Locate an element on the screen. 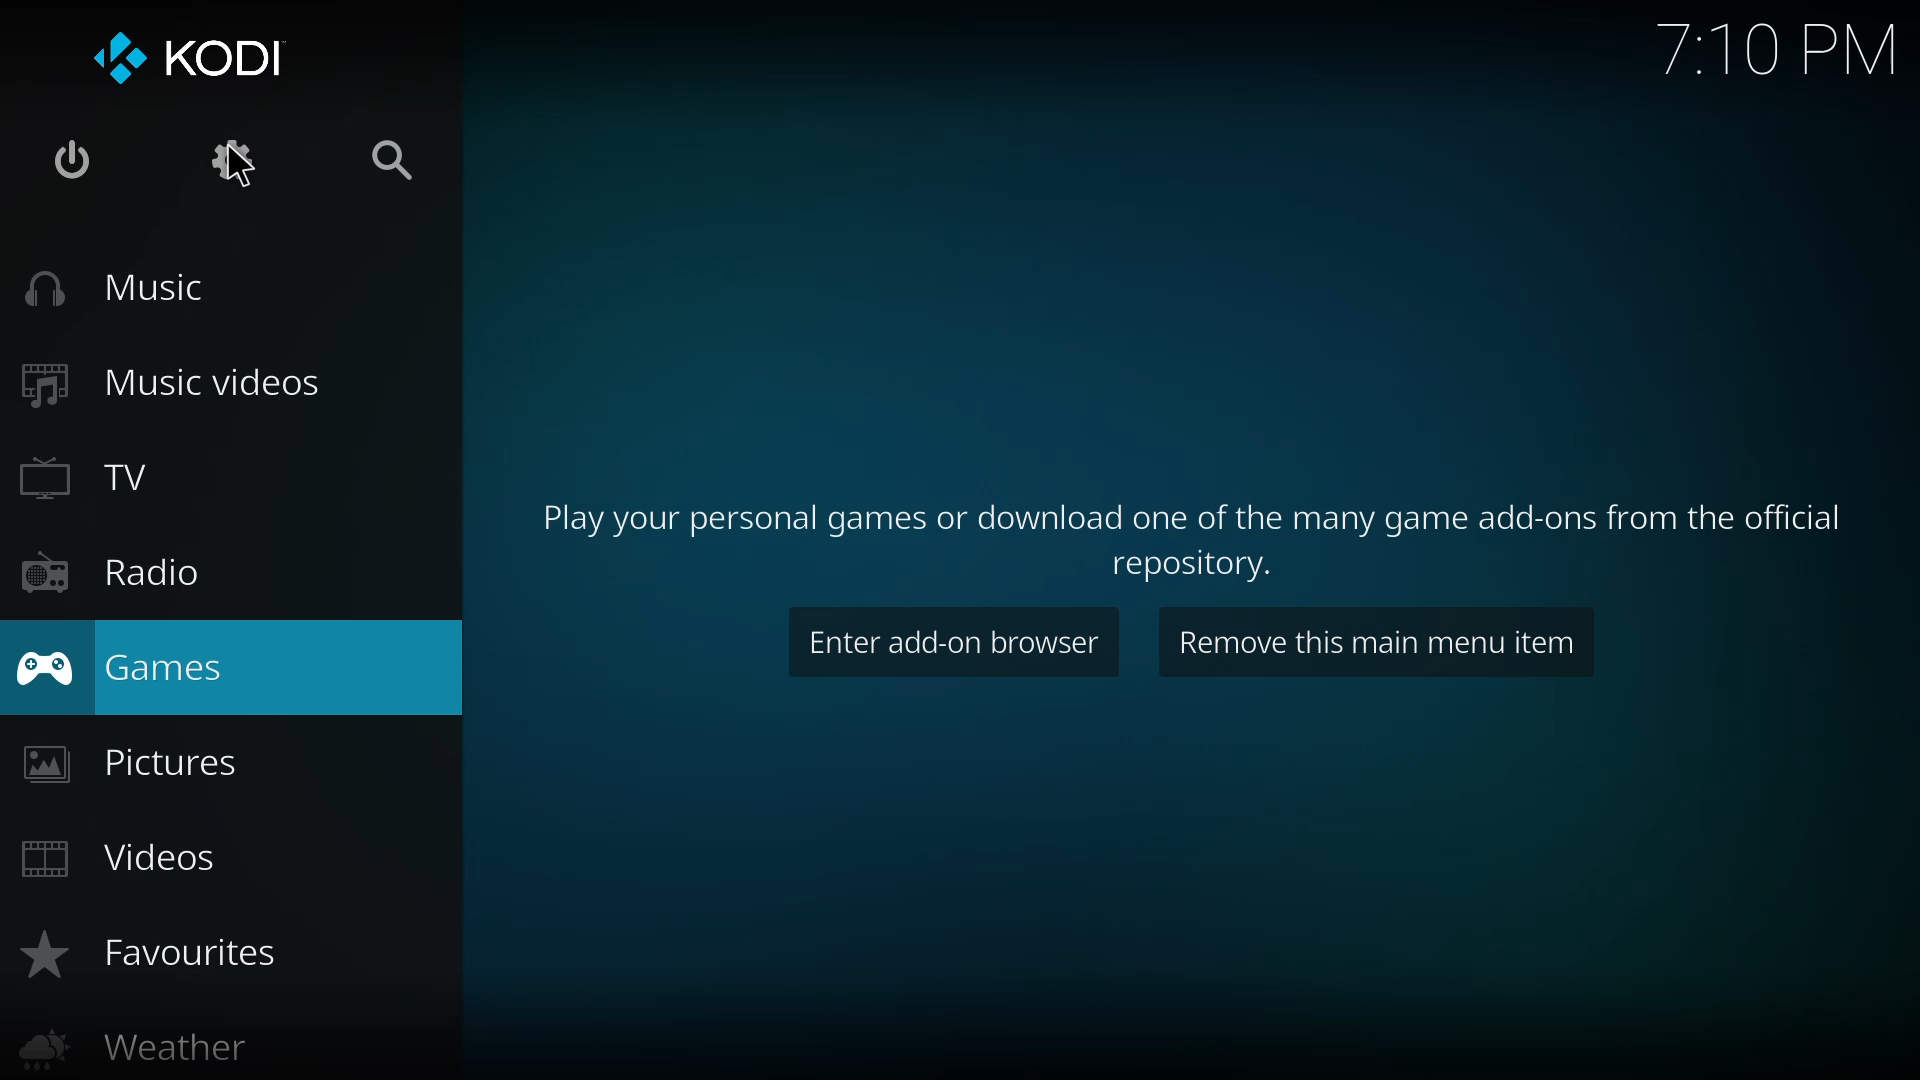 Image resolution: width=1920 pixels, height=1080 pixels. favorites is located at coordinates (145, 951).